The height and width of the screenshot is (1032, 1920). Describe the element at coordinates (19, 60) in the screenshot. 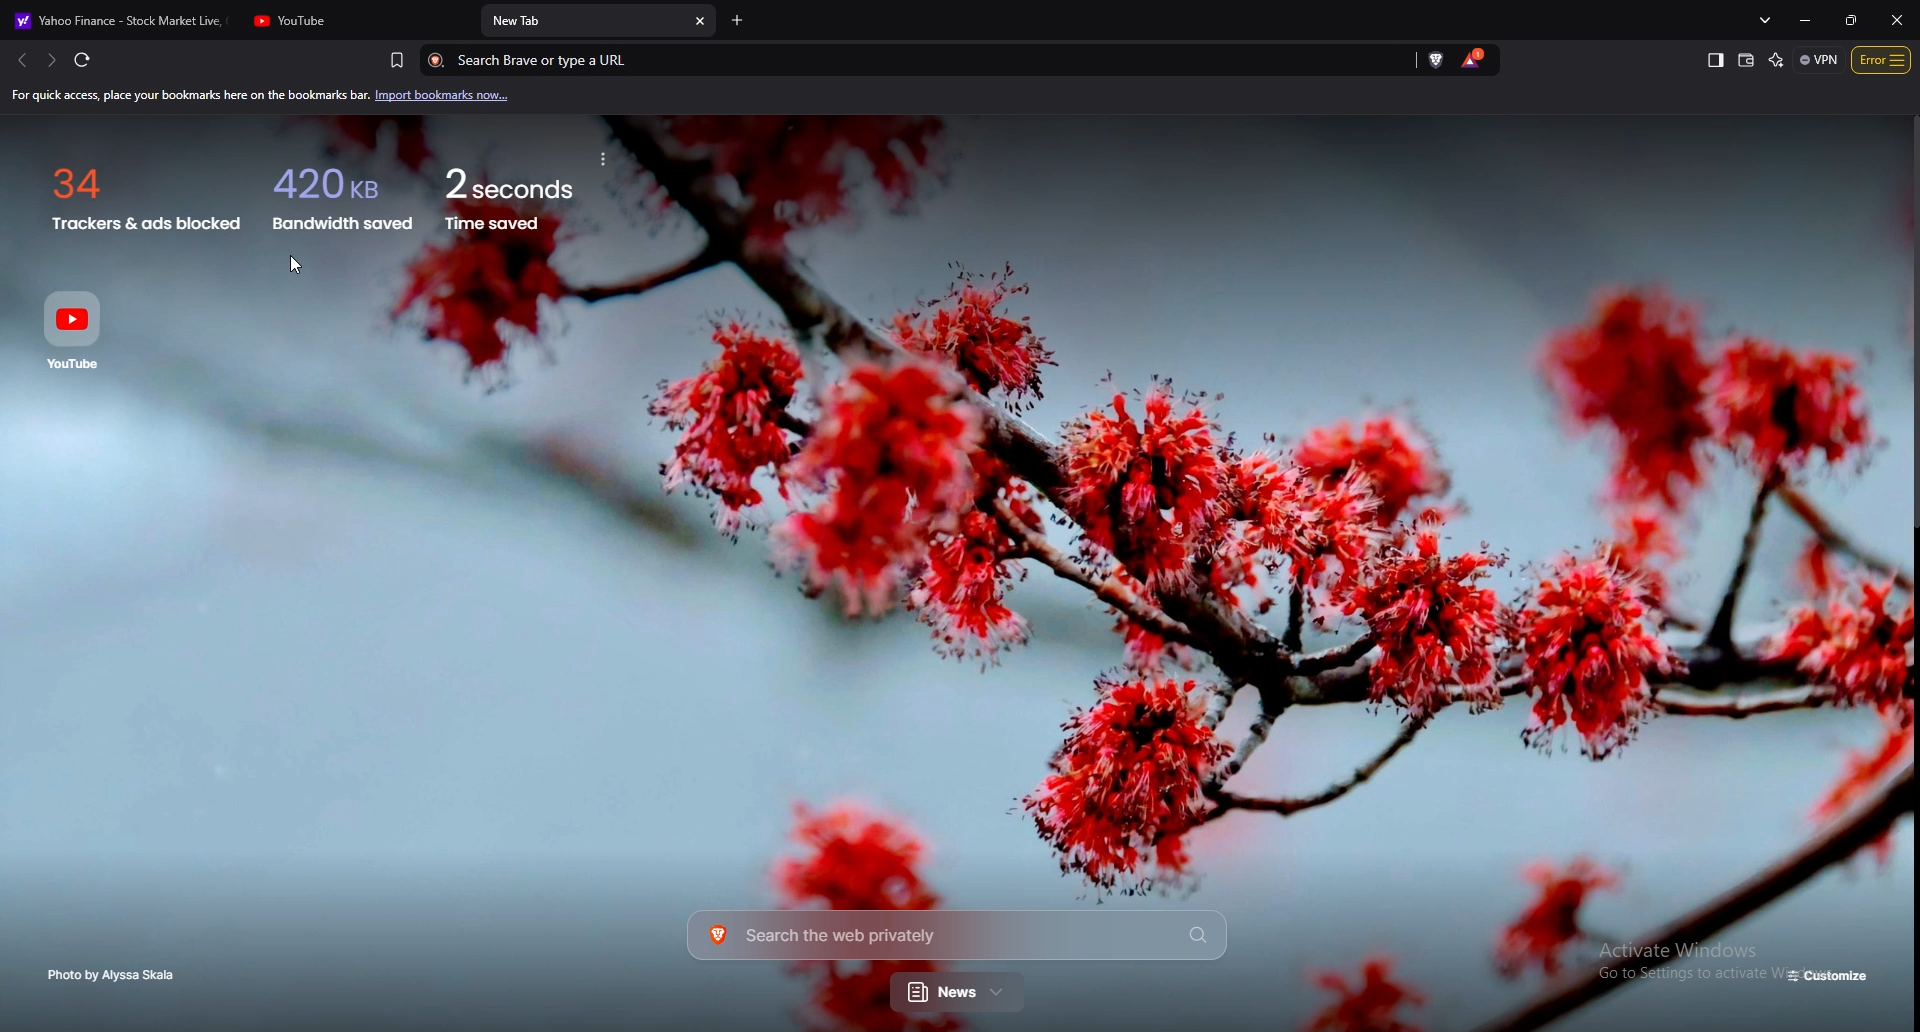

I see `back` at that location.